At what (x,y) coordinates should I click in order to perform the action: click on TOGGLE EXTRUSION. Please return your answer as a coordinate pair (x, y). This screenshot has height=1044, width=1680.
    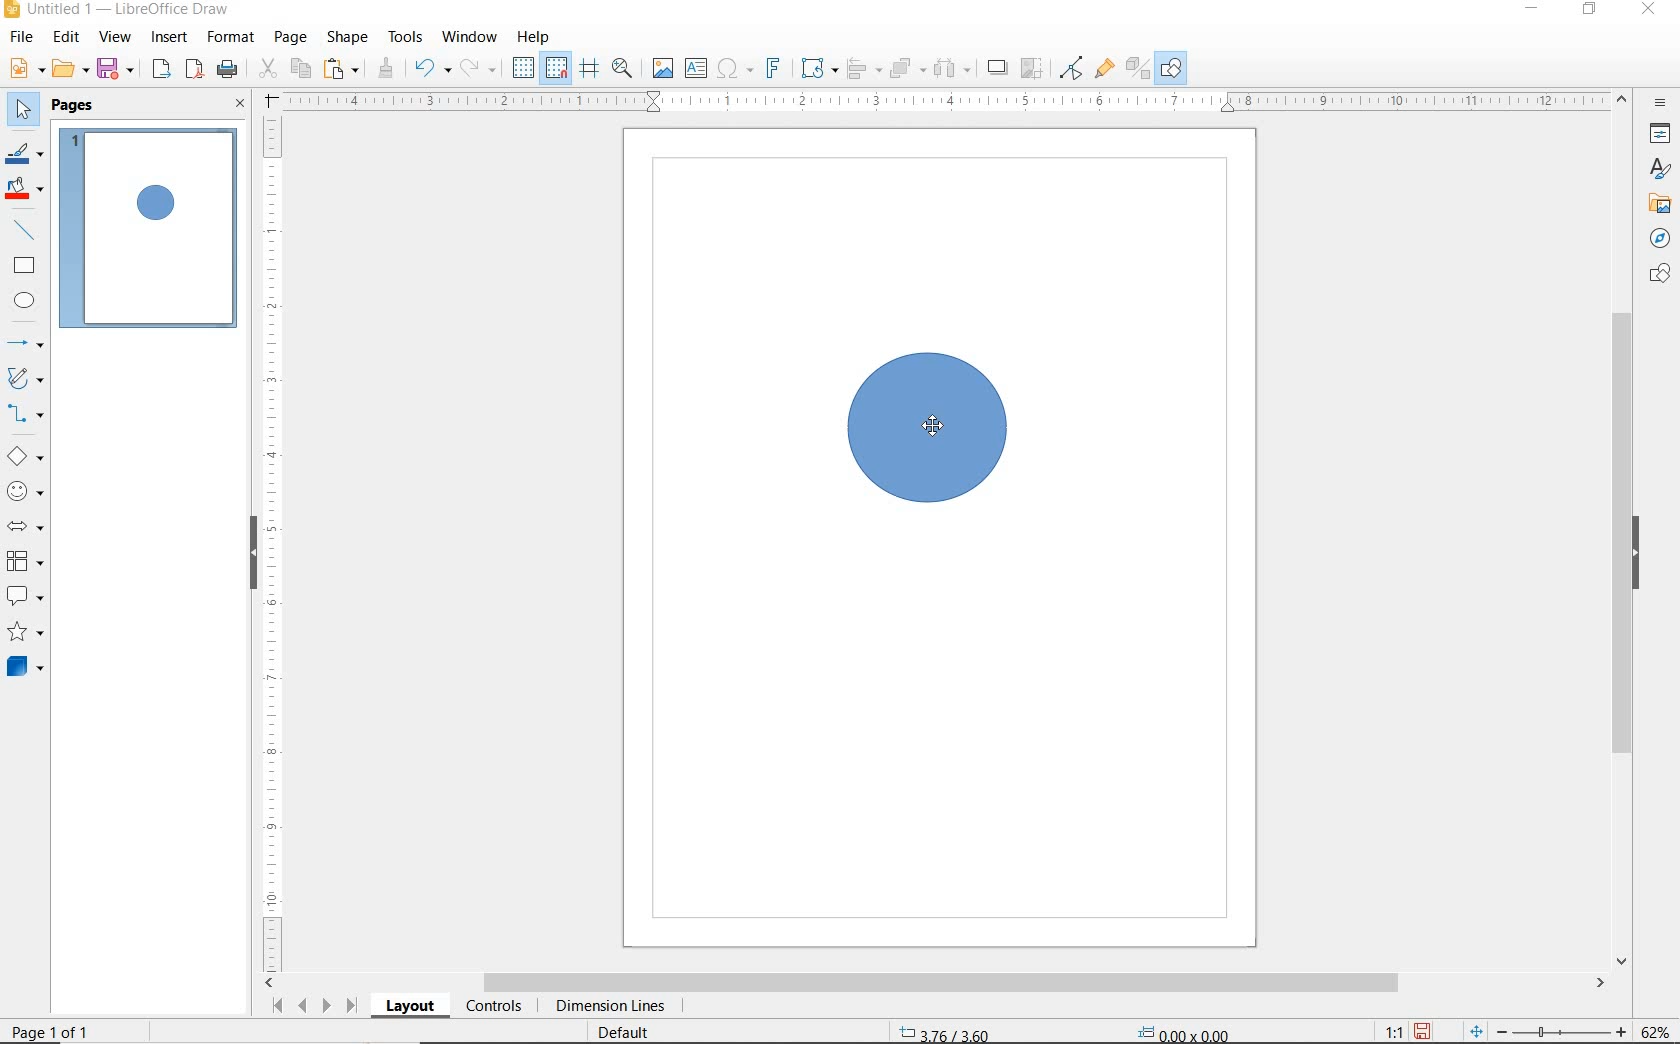
    Looking at the image, I should click on (1137, 70).